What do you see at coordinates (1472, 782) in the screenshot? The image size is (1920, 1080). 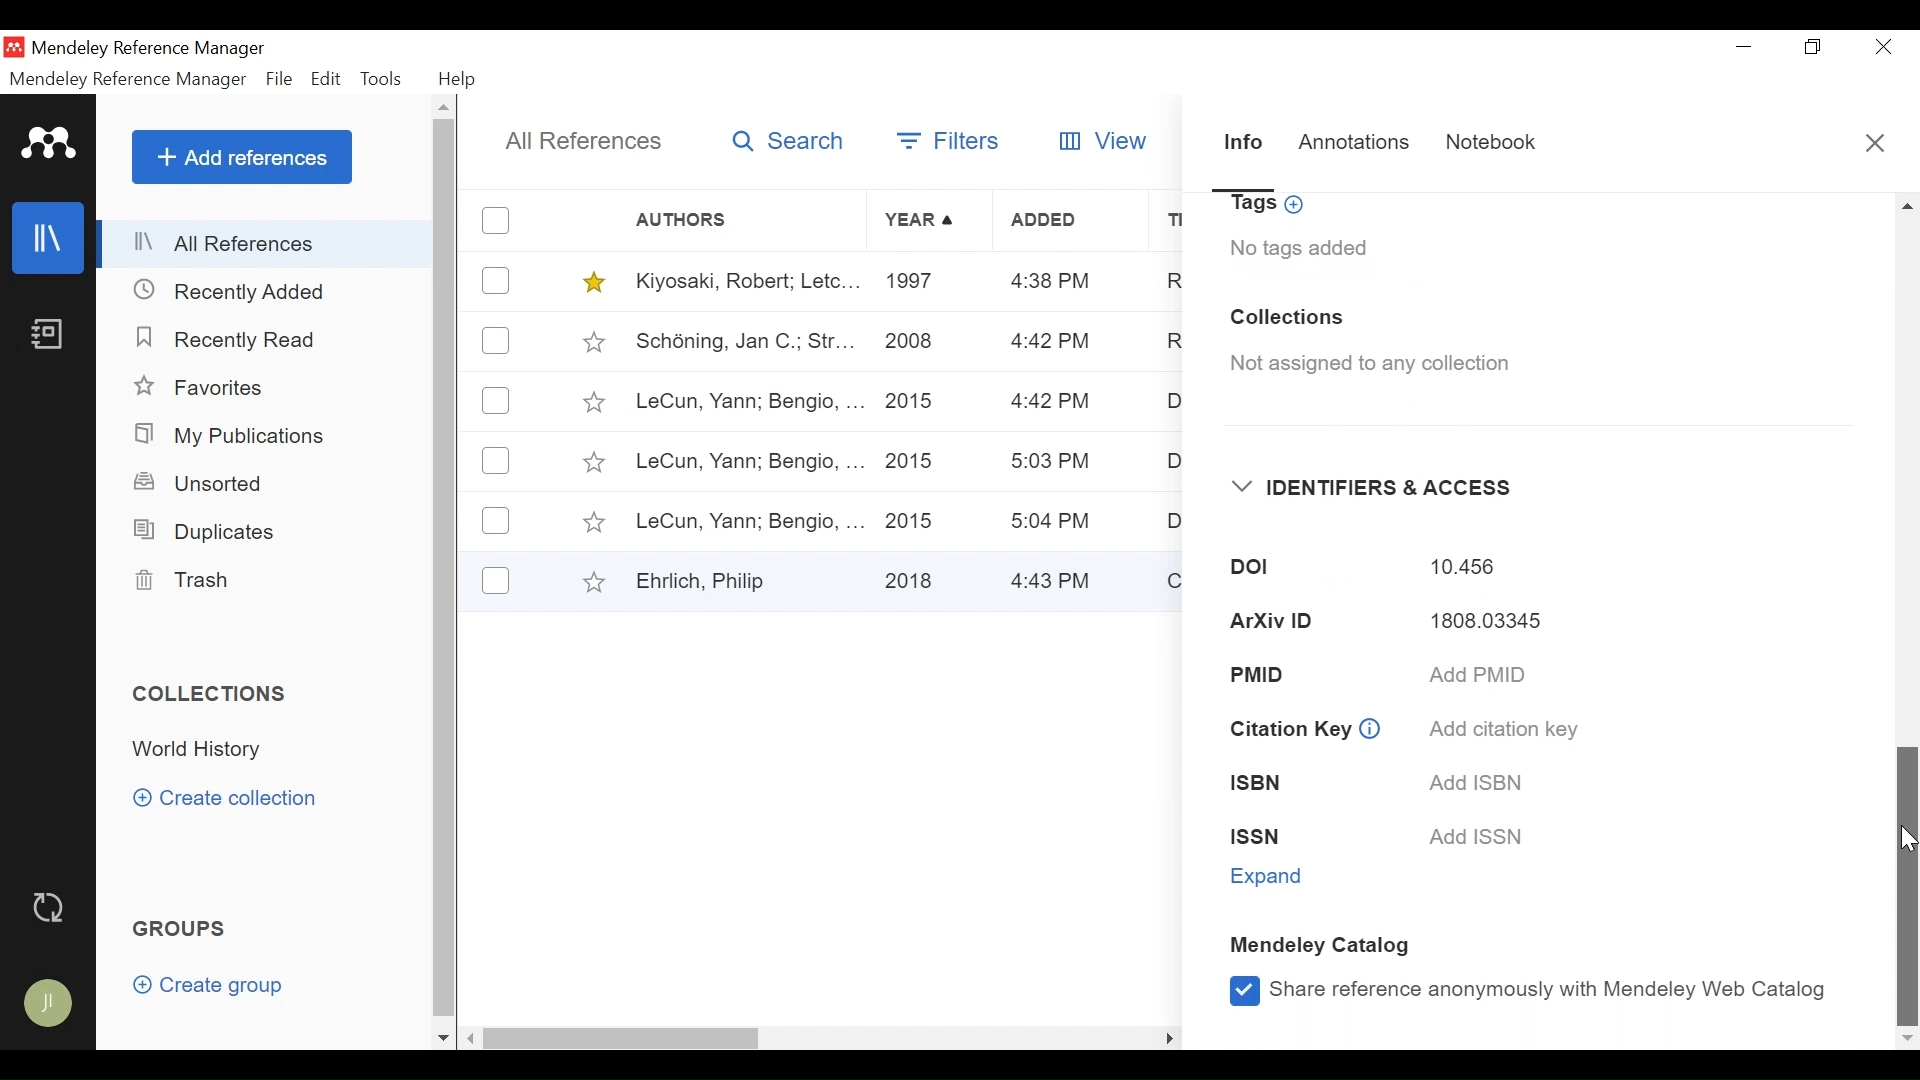 I see `Add ISBN` at bounding box center [1472, 782].